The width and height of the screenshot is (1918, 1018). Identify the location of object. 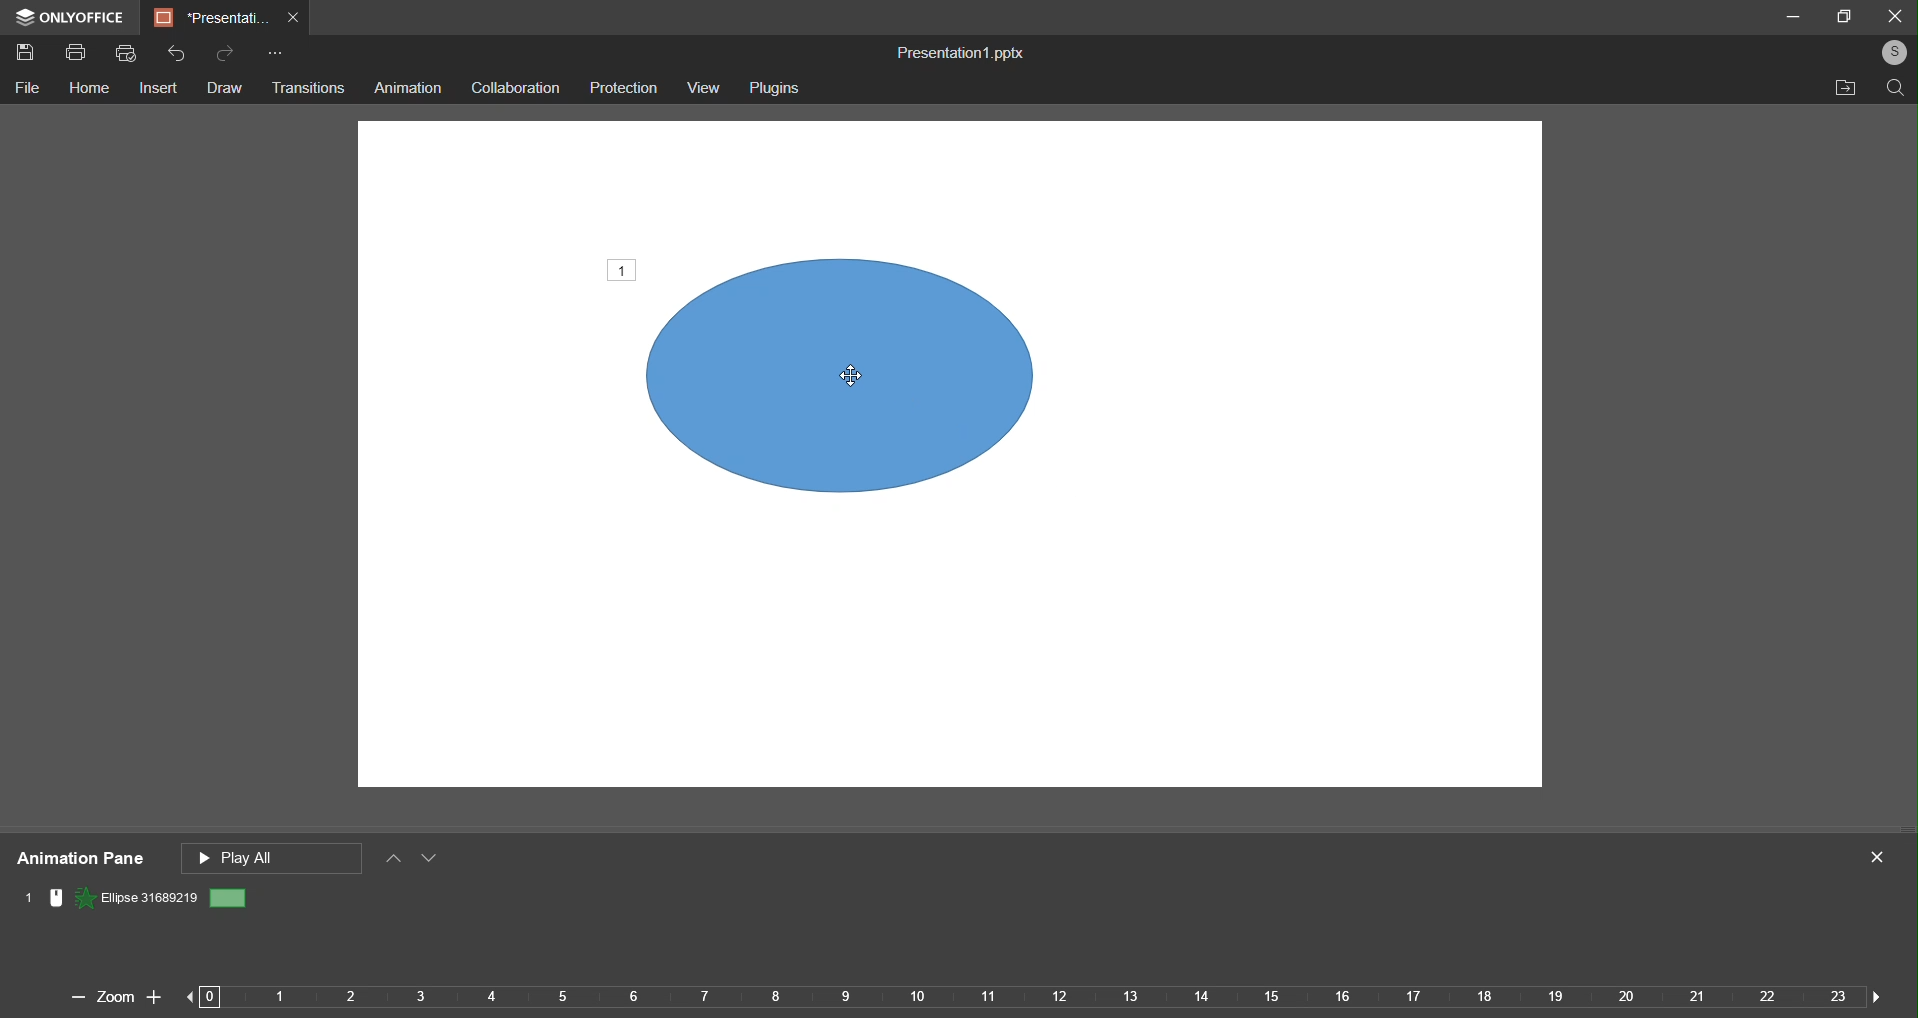
(871, 382).